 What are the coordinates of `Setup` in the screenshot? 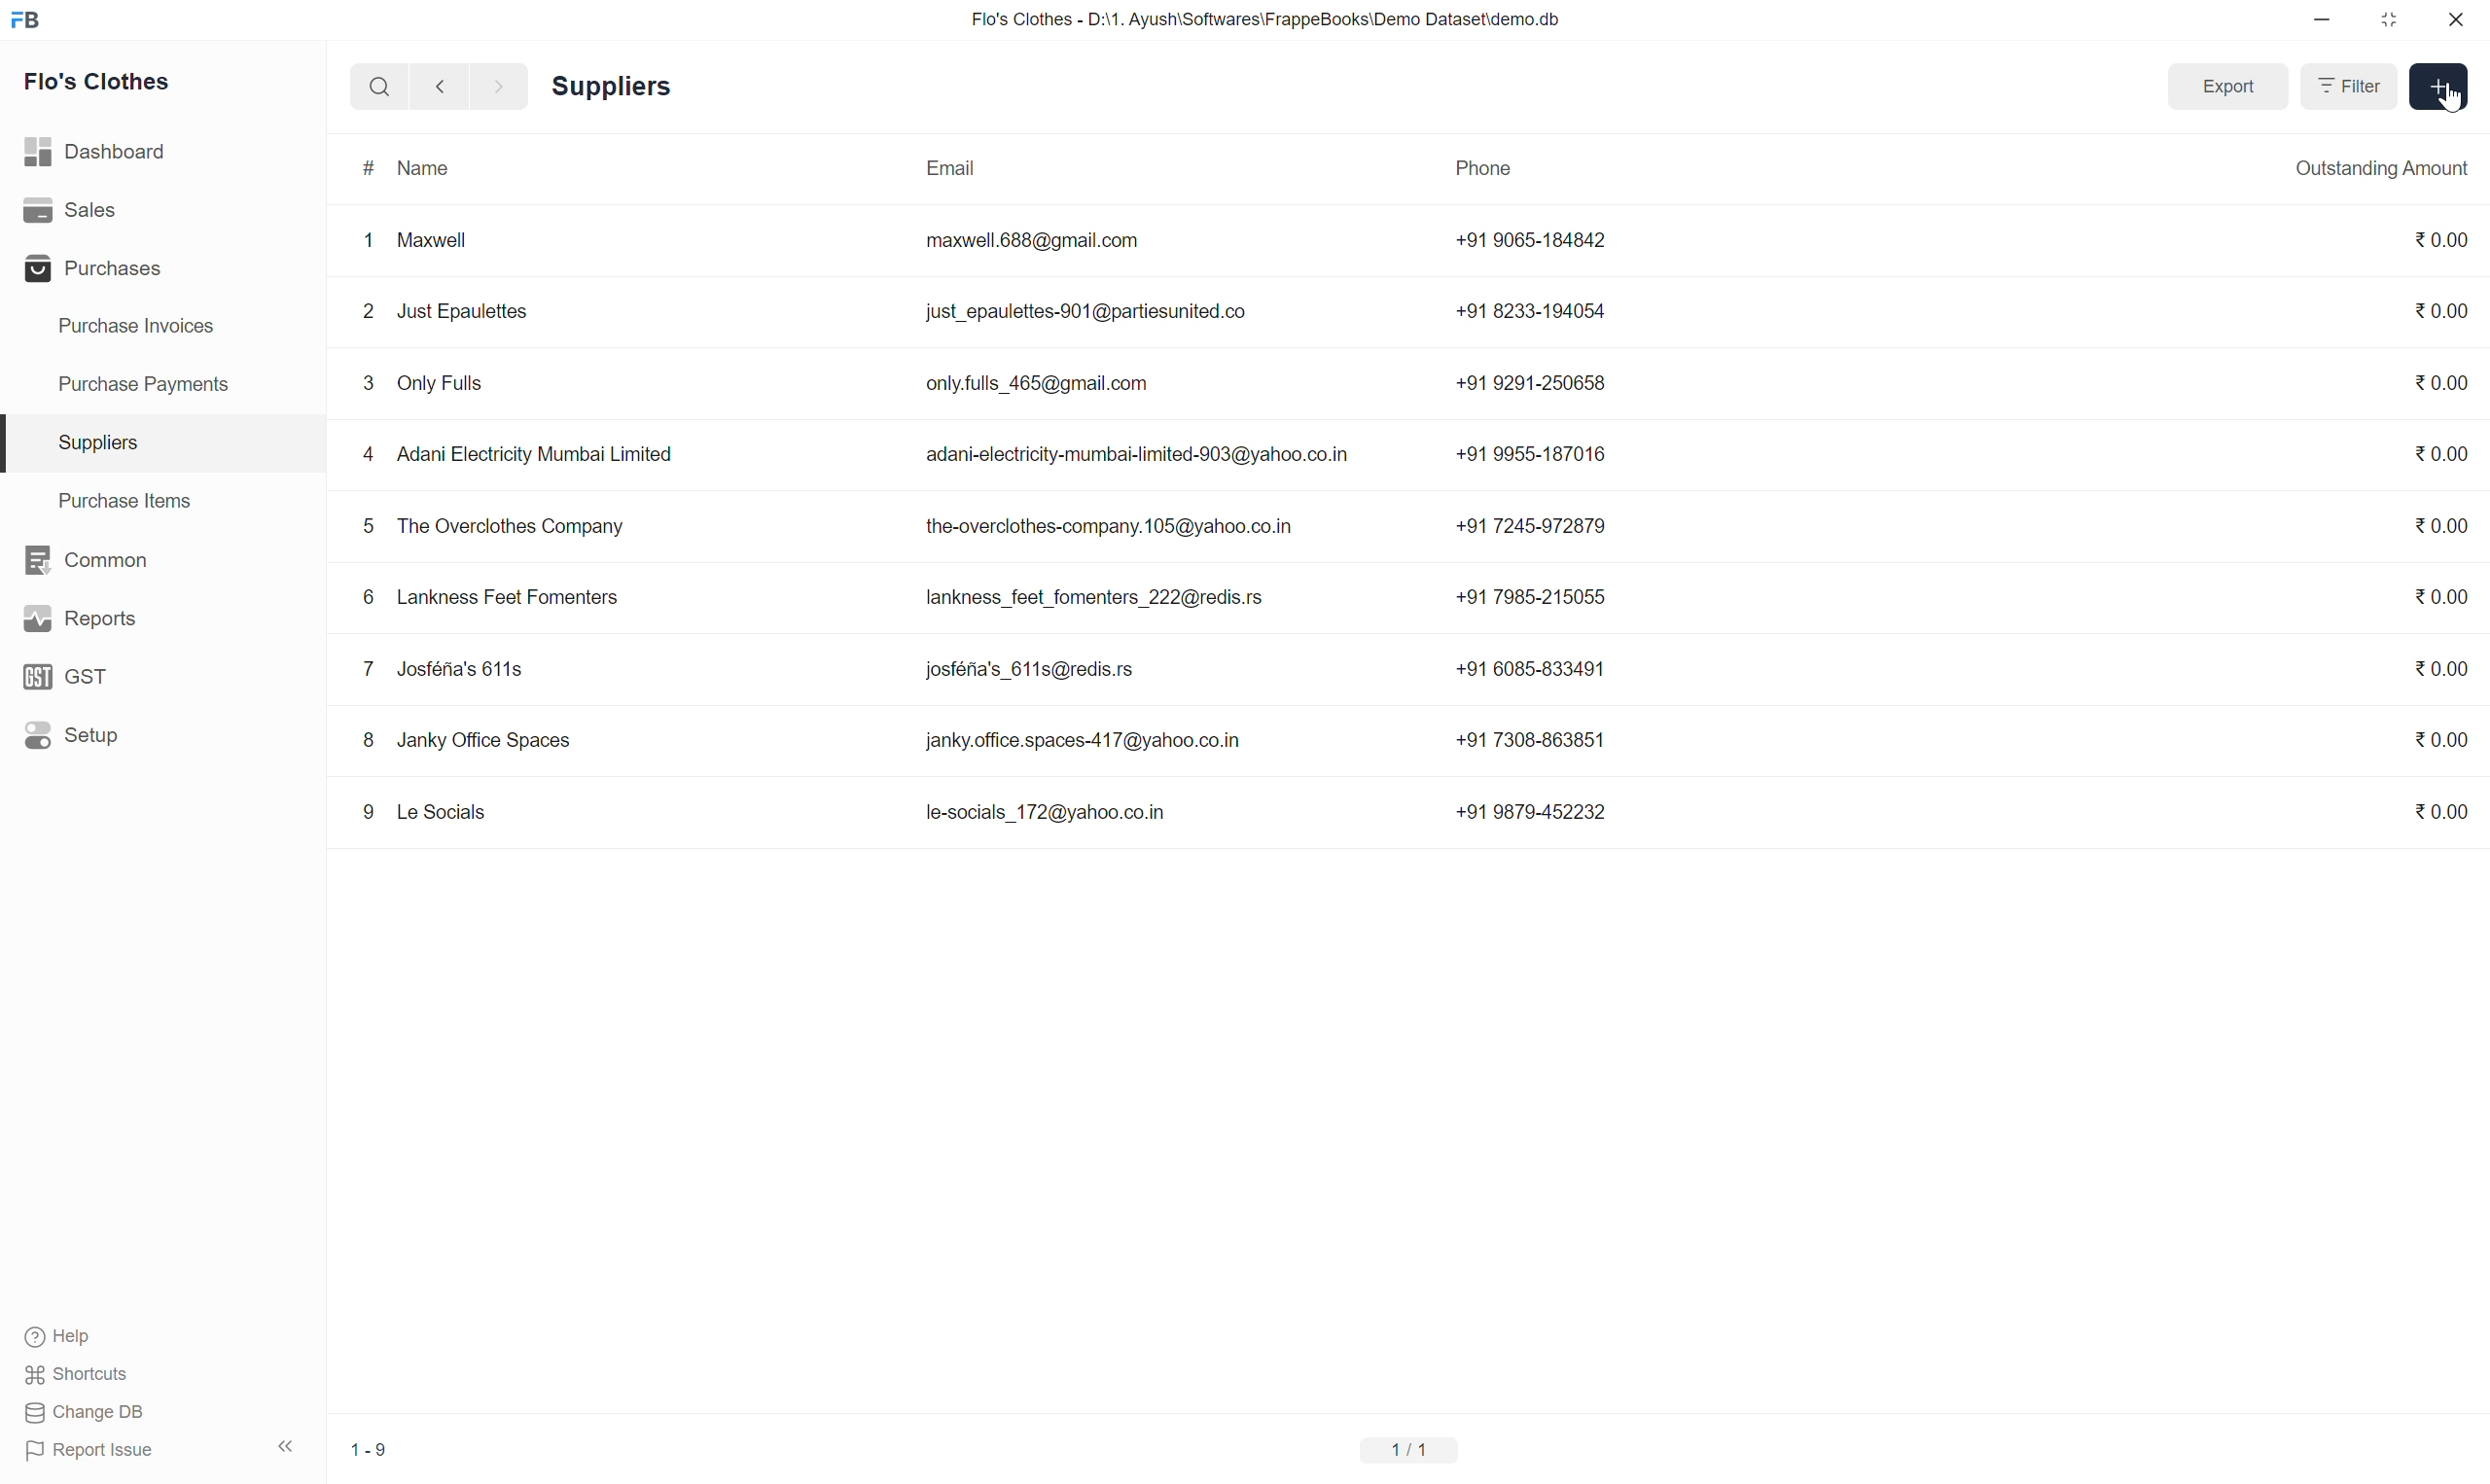 It's located at (161, 735).